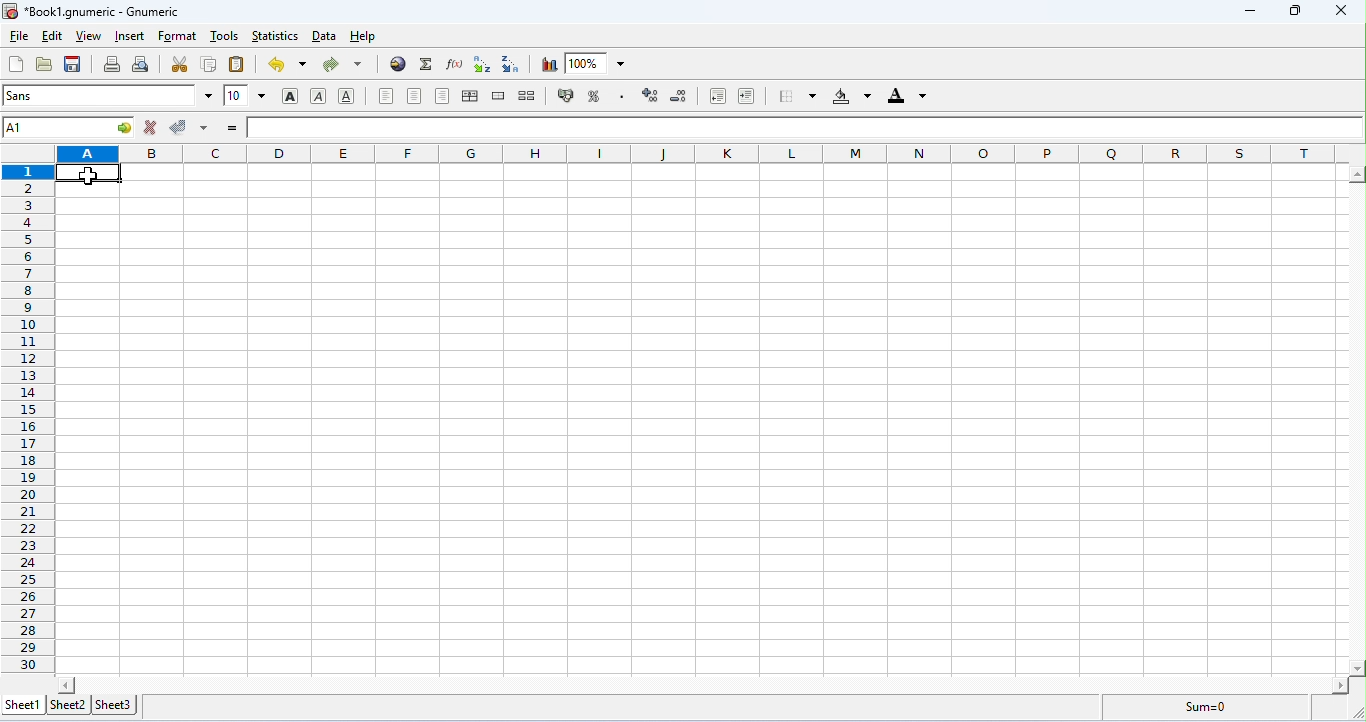  Describe the element at coordinates (397, 64) in the screenshot. I see `insert a hyperlink` at that location.